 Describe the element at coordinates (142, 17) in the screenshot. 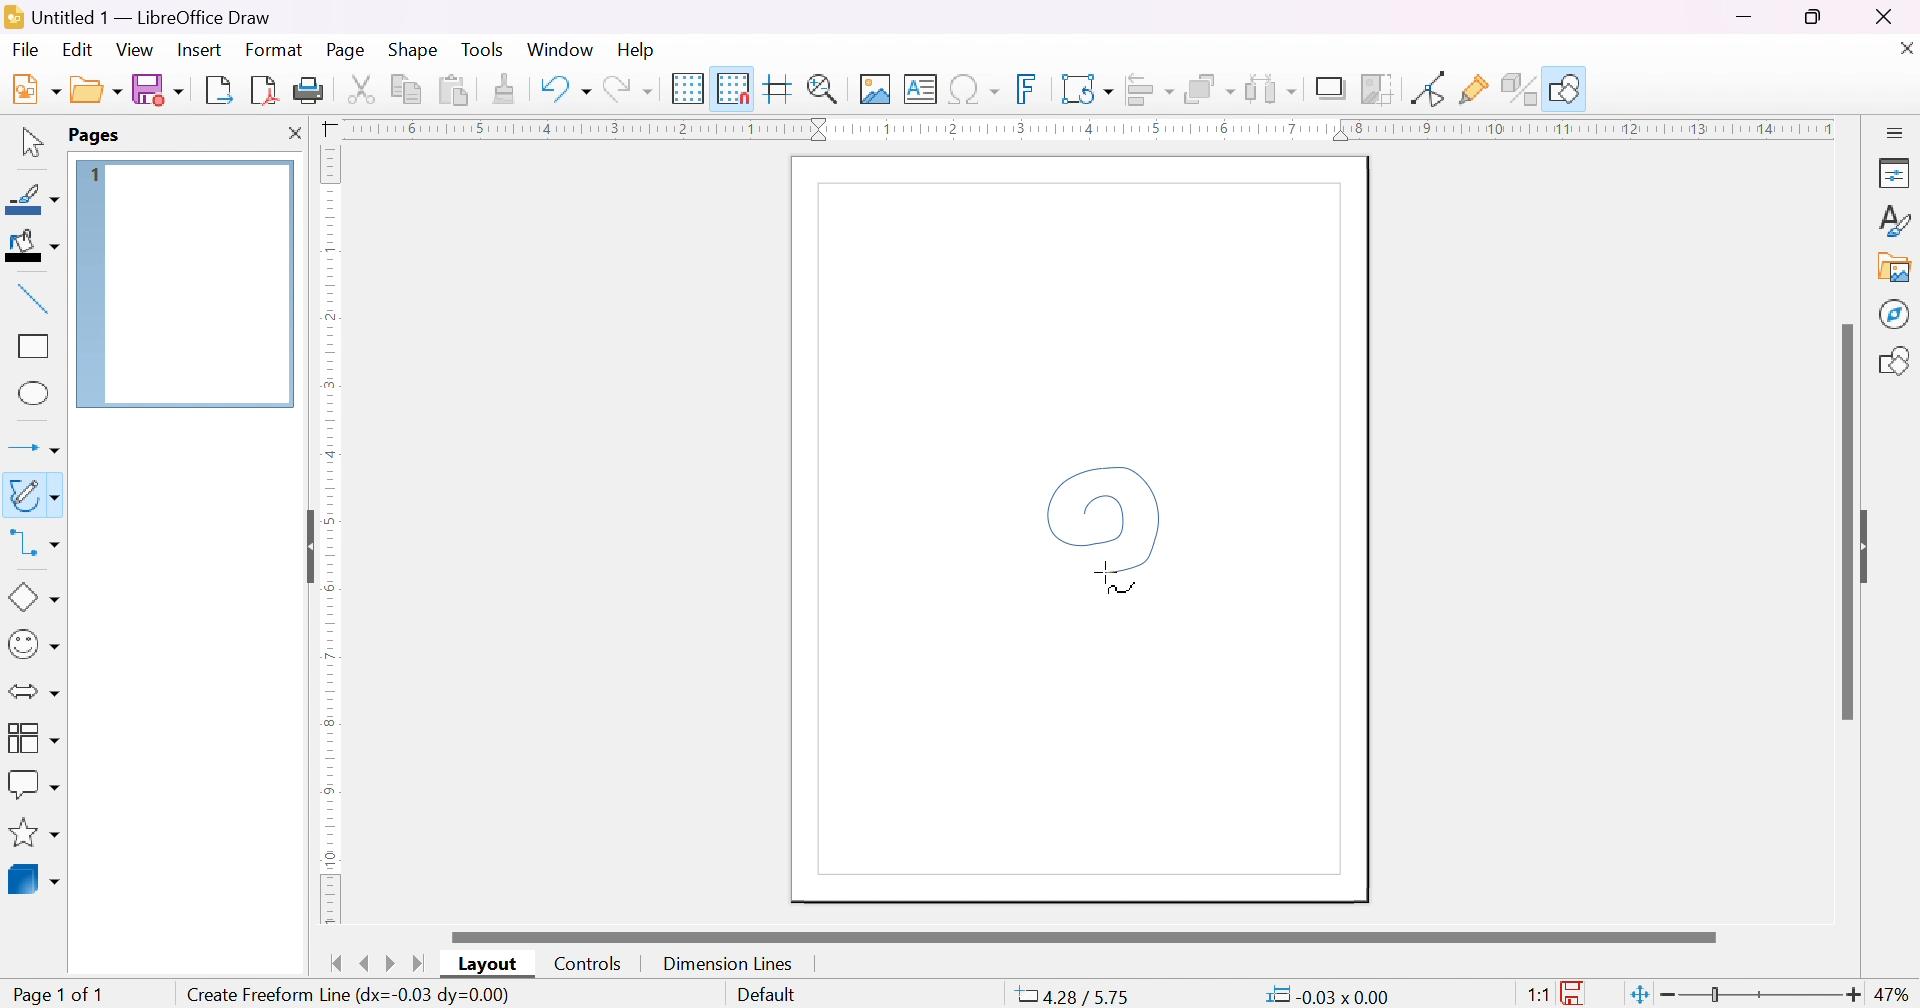

I see `application name` at that location.